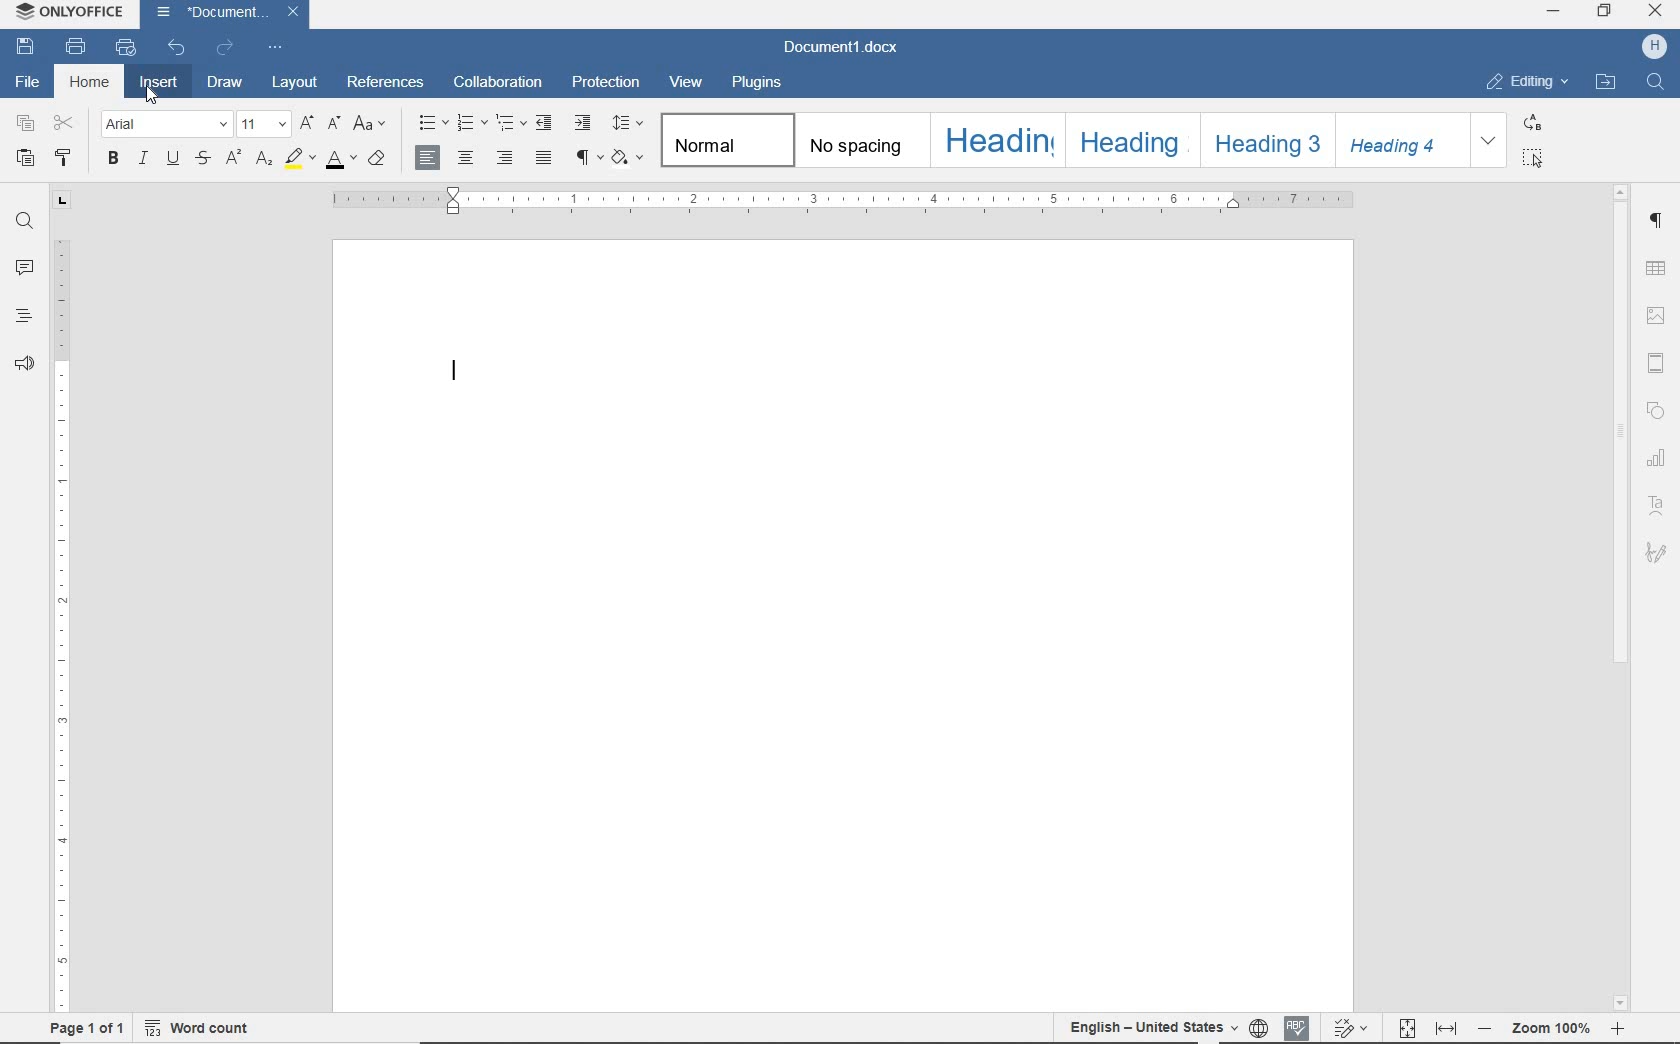 The width and height of the screenshot is (1680, 1044). I want to click on set document language, so click(1257, 1028).